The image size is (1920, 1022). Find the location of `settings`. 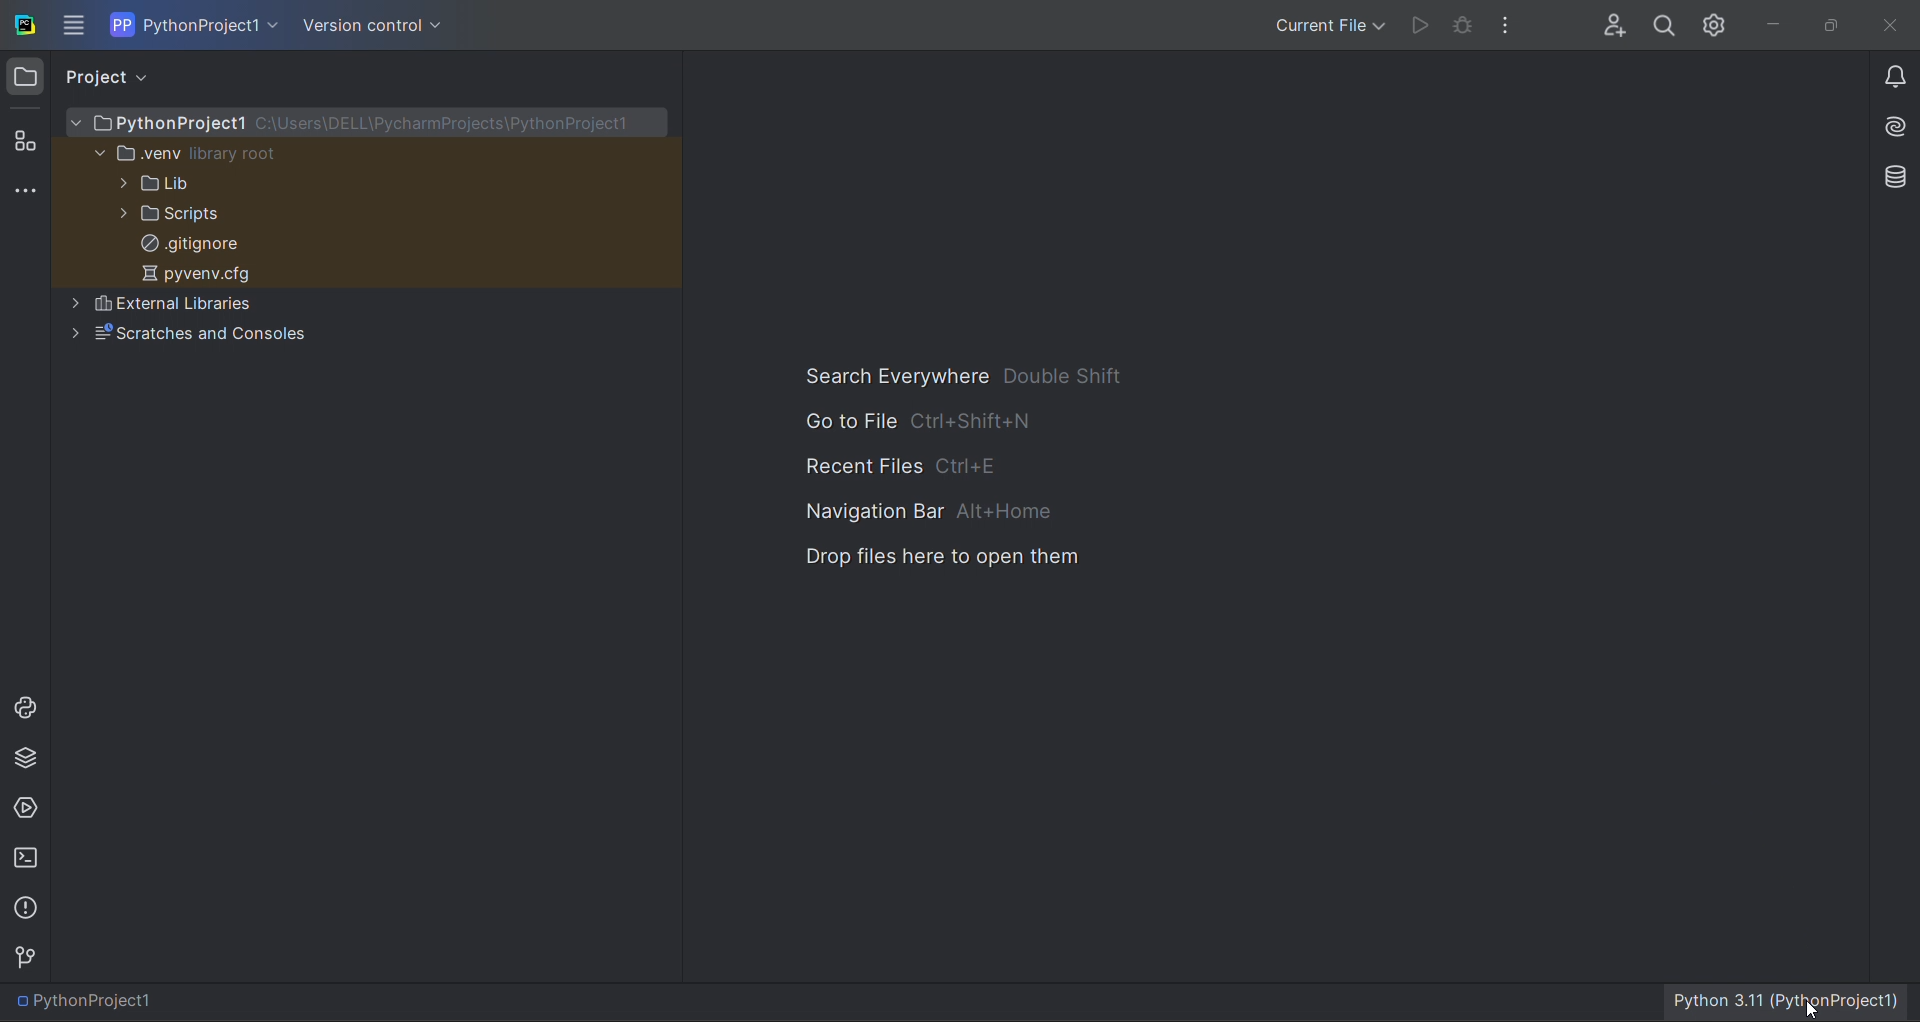

settings is located at coordinates (1717, 21).